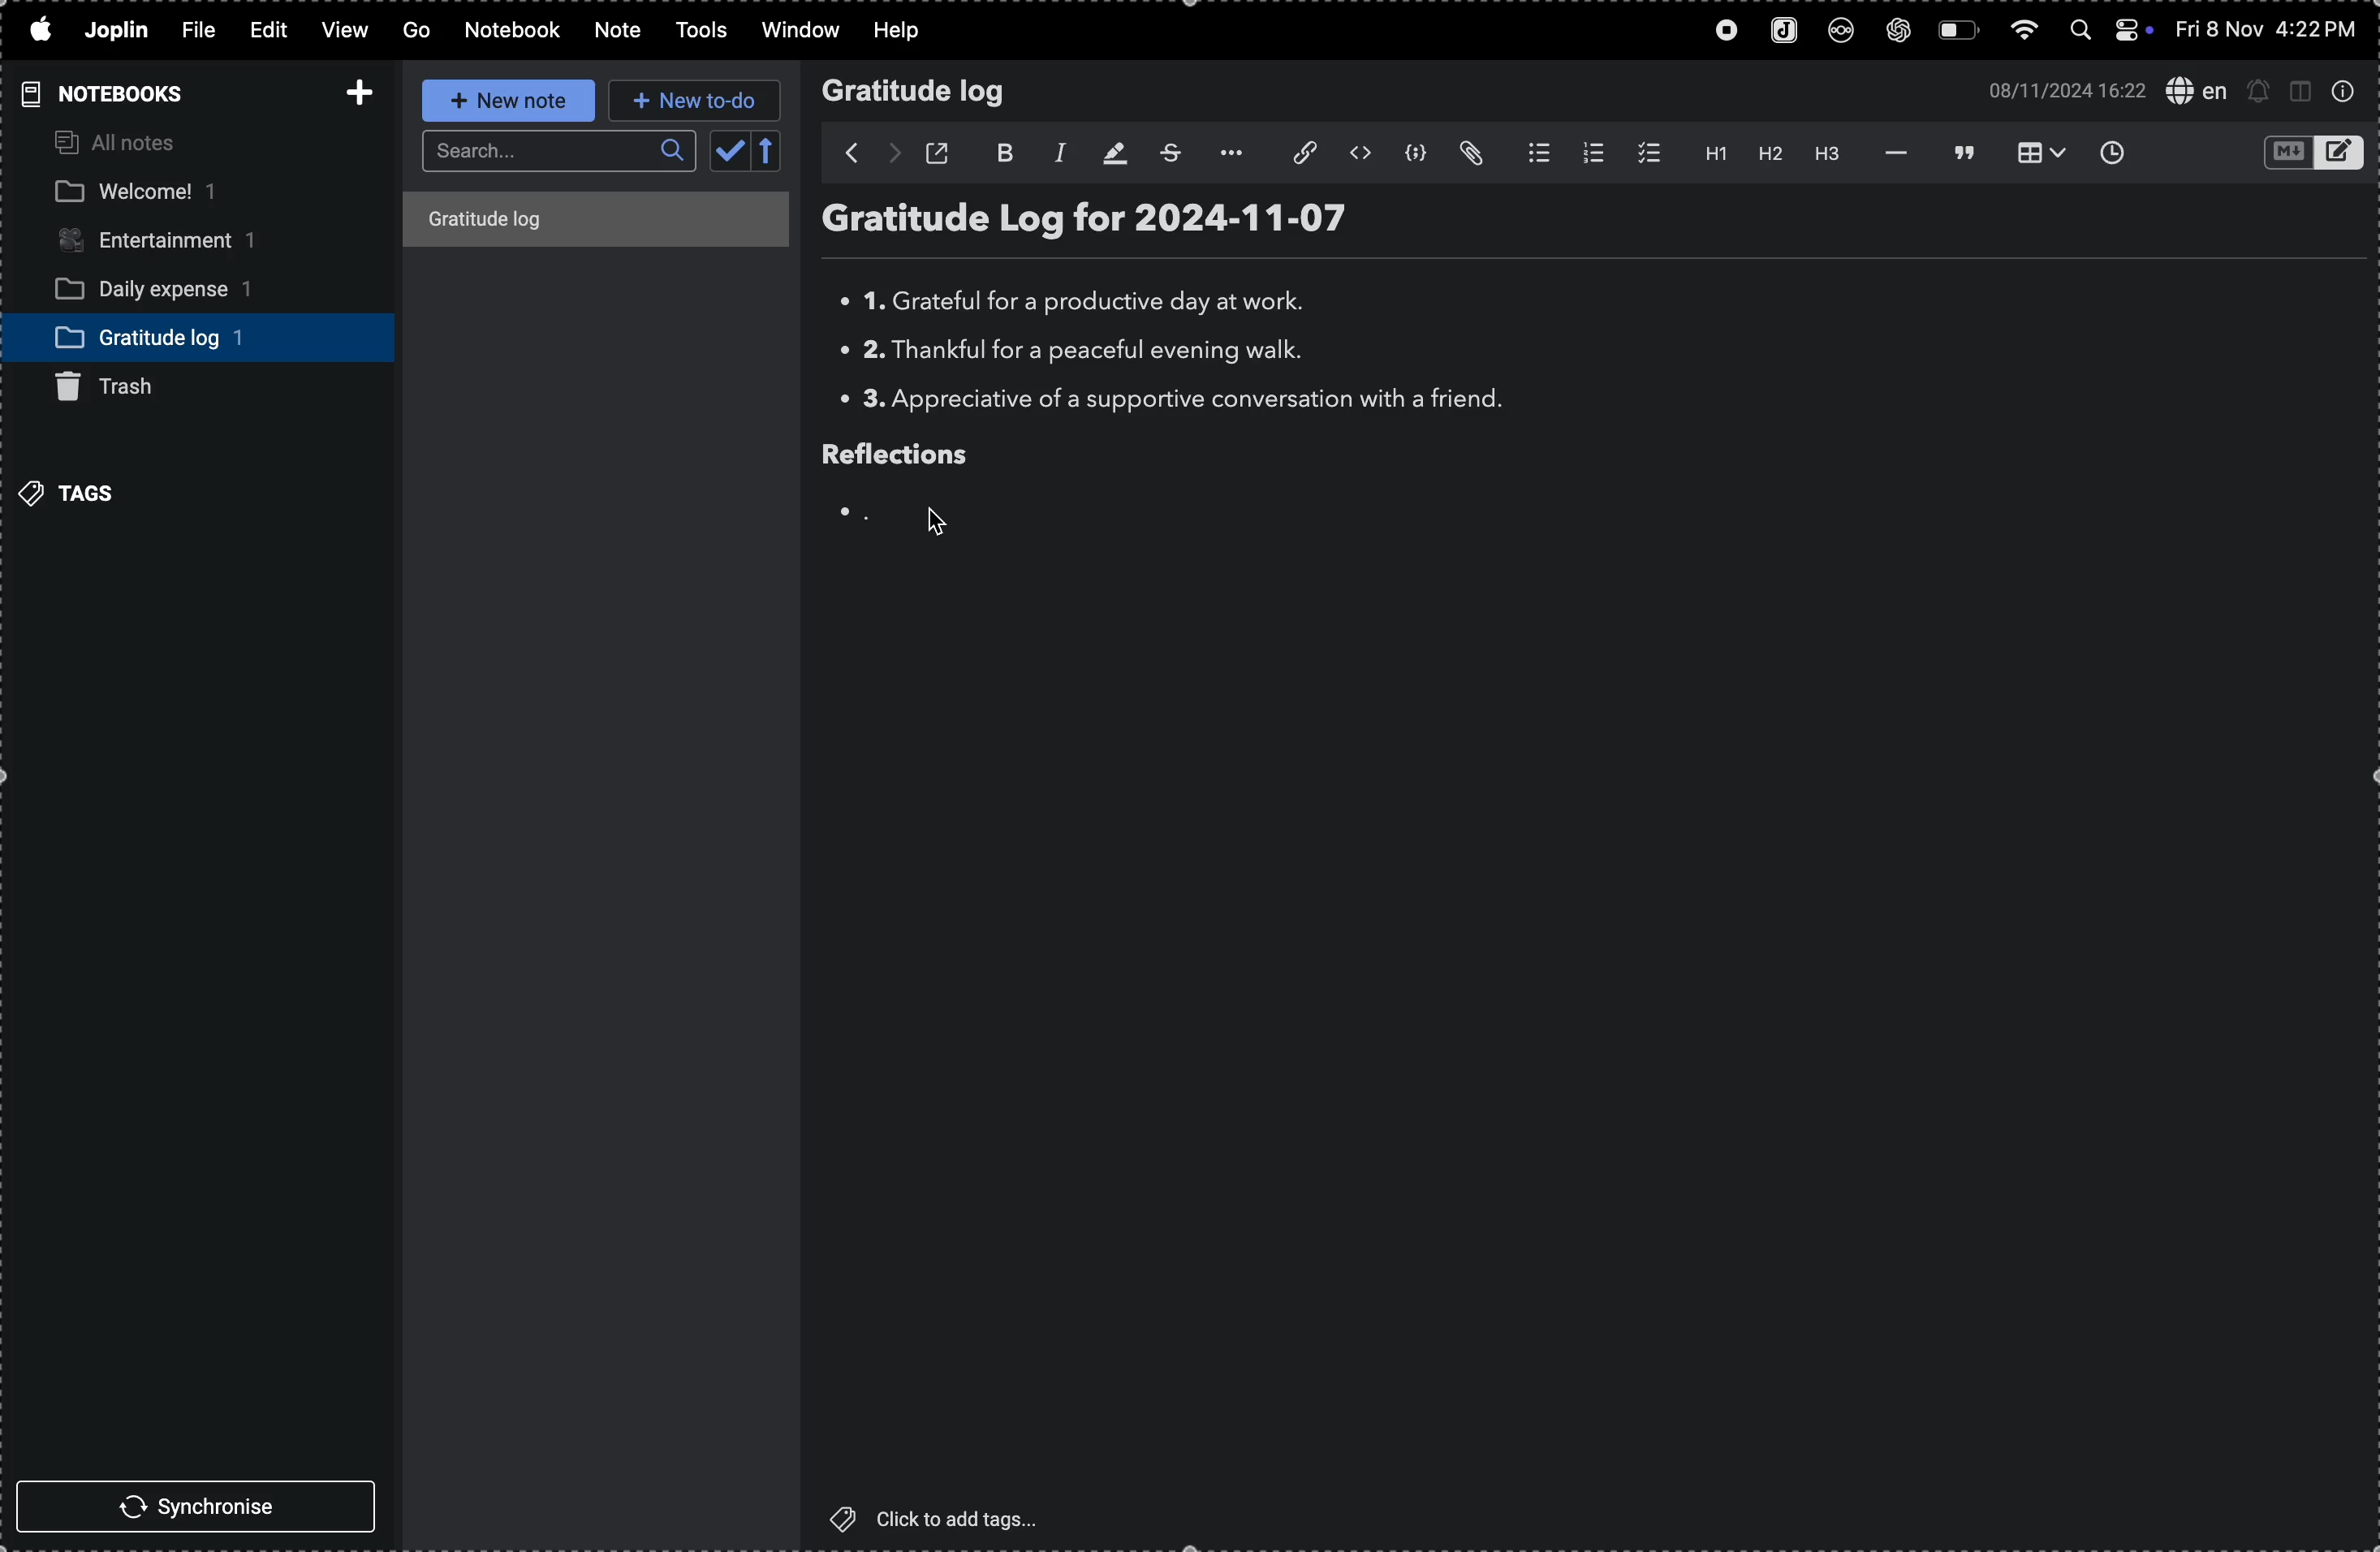 The height and width of the screenshot is (1552, 2380). What do you see at coordinates (697, 99) in the screenshot?
I see `new to do` at bounding box center [697, 99].